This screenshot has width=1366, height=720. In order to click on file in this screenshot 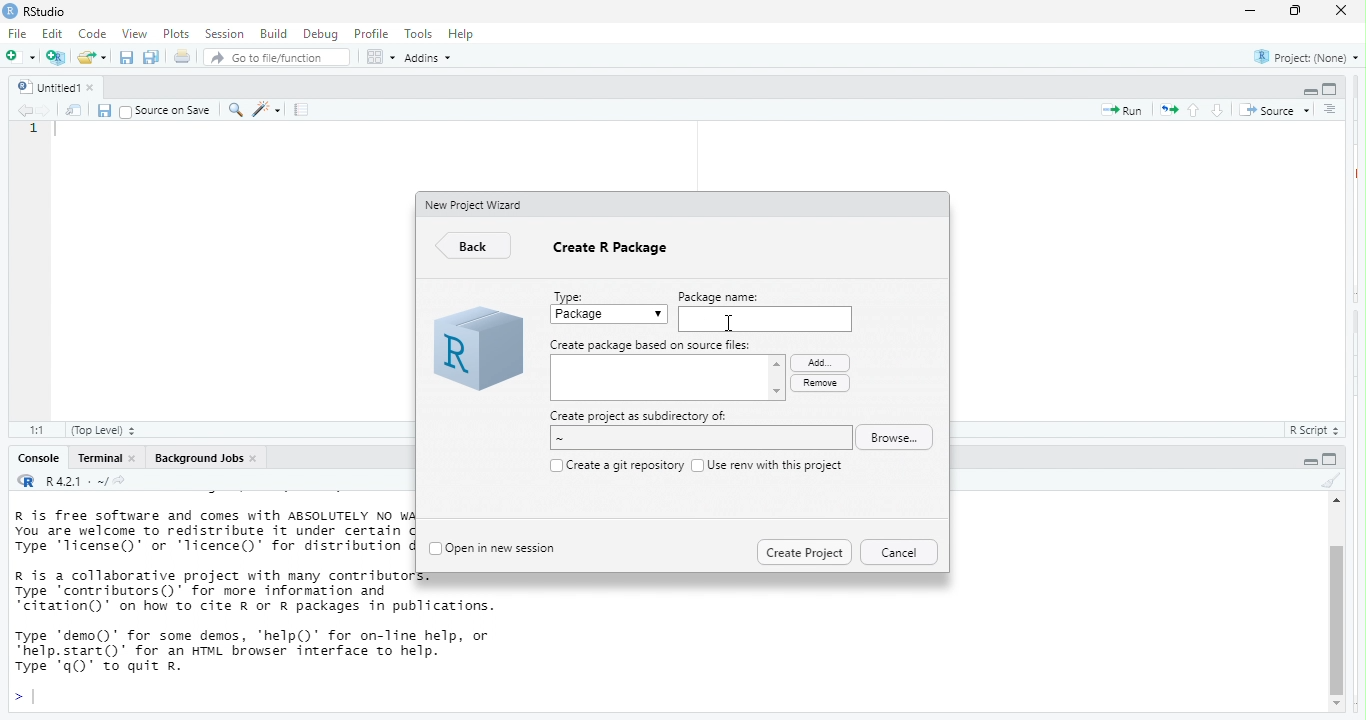, I will do `click(20, 35)`.